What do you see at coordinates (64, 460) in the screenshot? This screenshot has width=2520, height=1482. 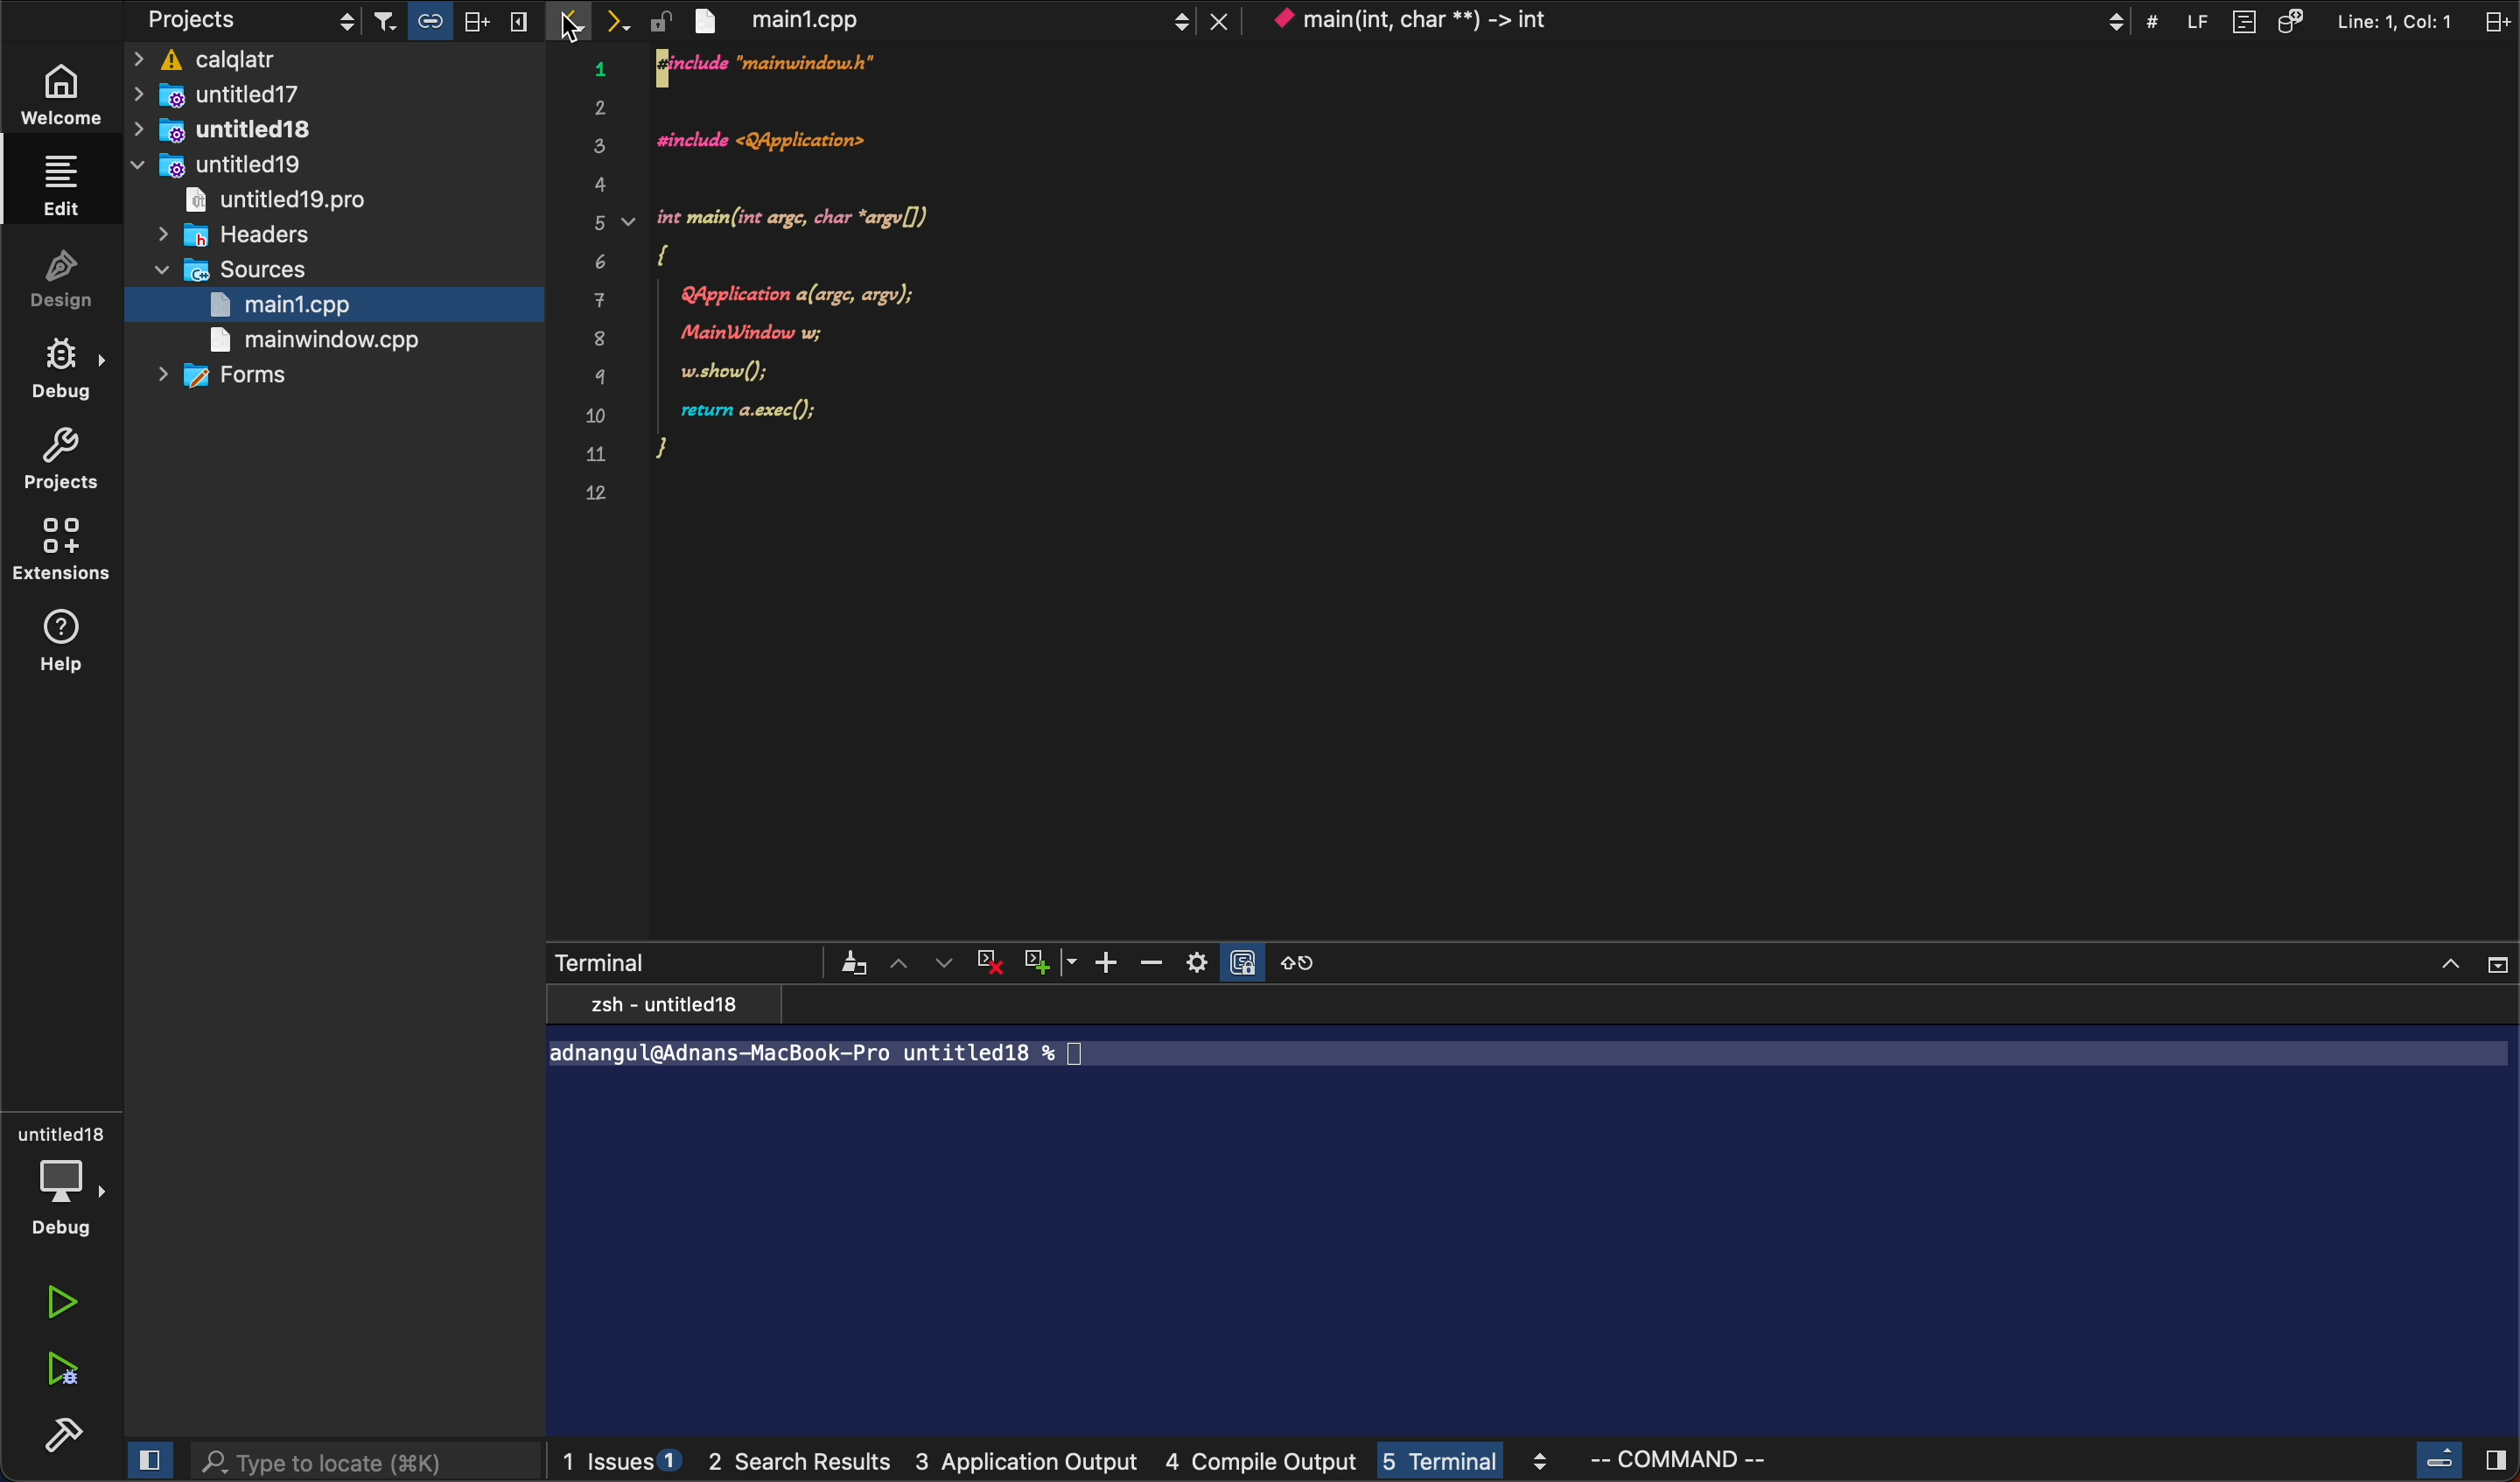 I see `project` at bounding box center [64, 460].